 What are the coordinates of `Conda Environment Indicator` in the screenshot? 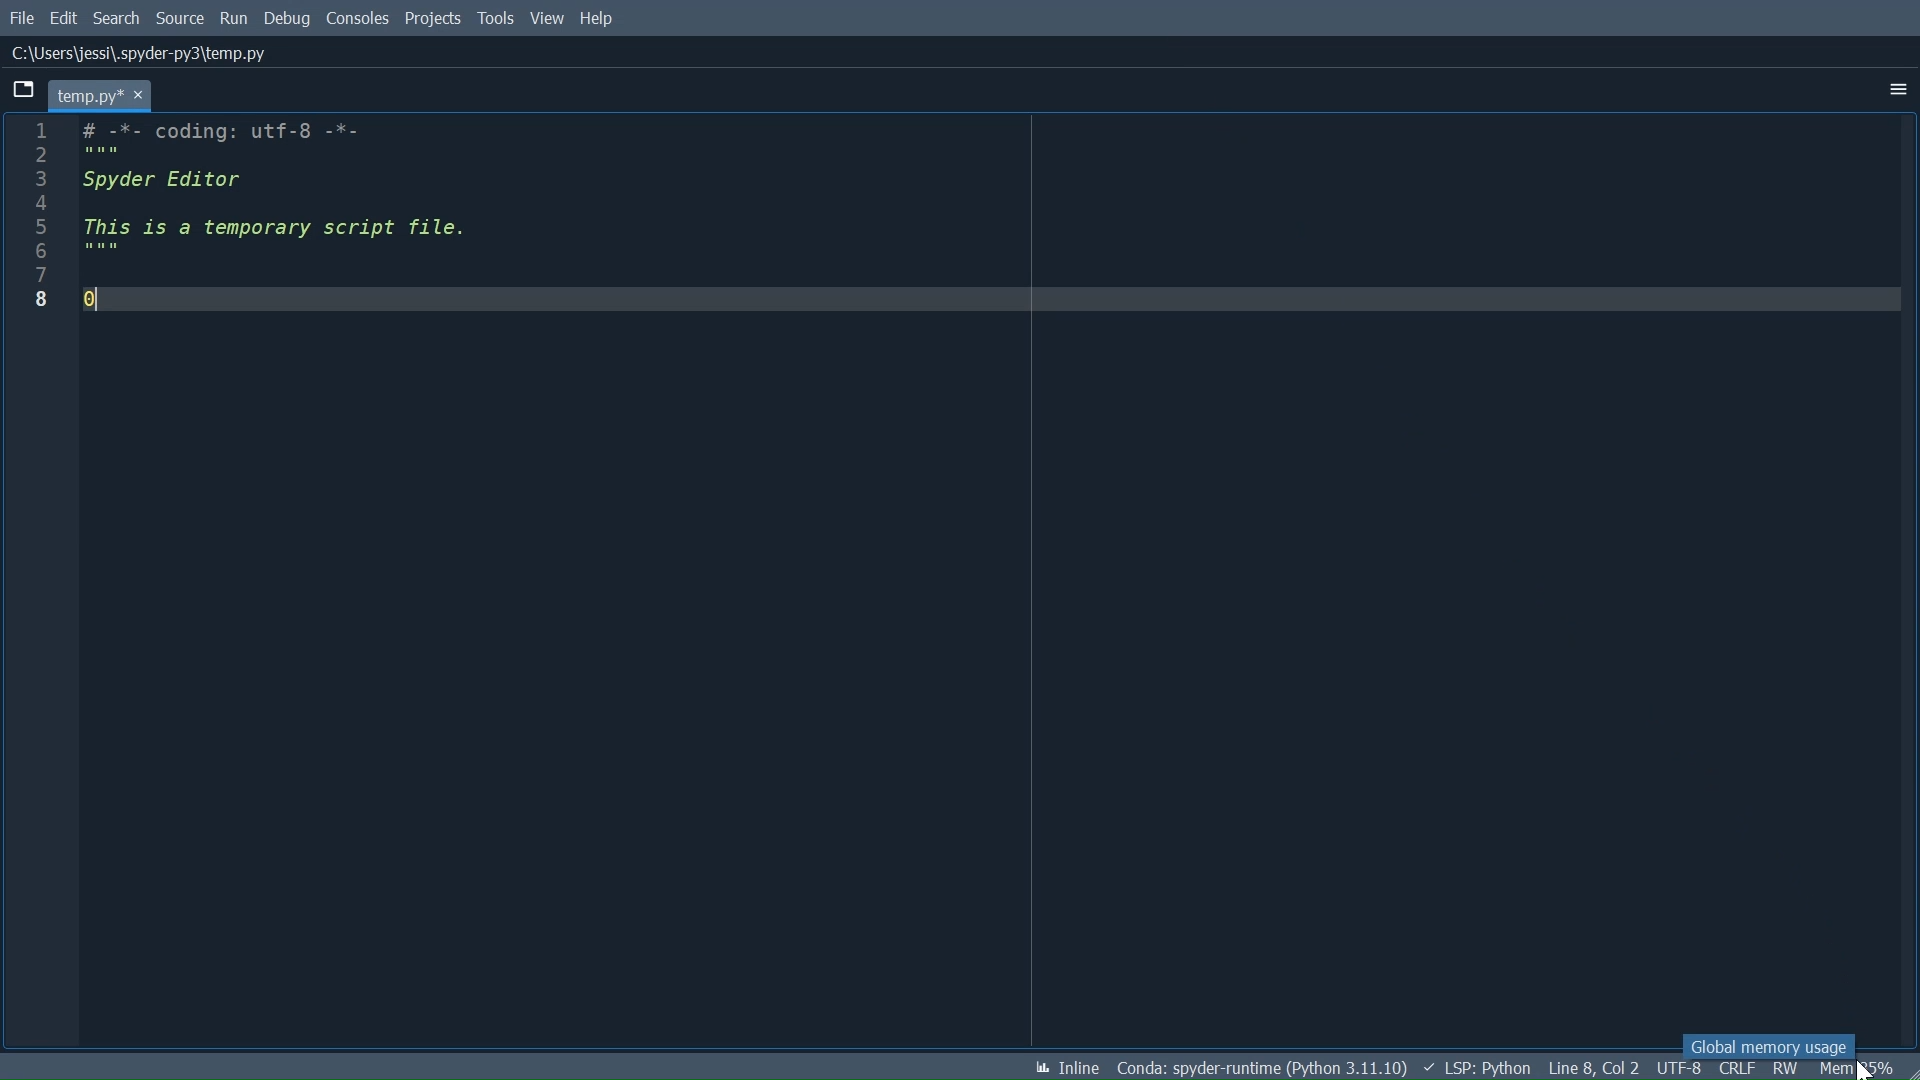 It's located at (1261, 1068).